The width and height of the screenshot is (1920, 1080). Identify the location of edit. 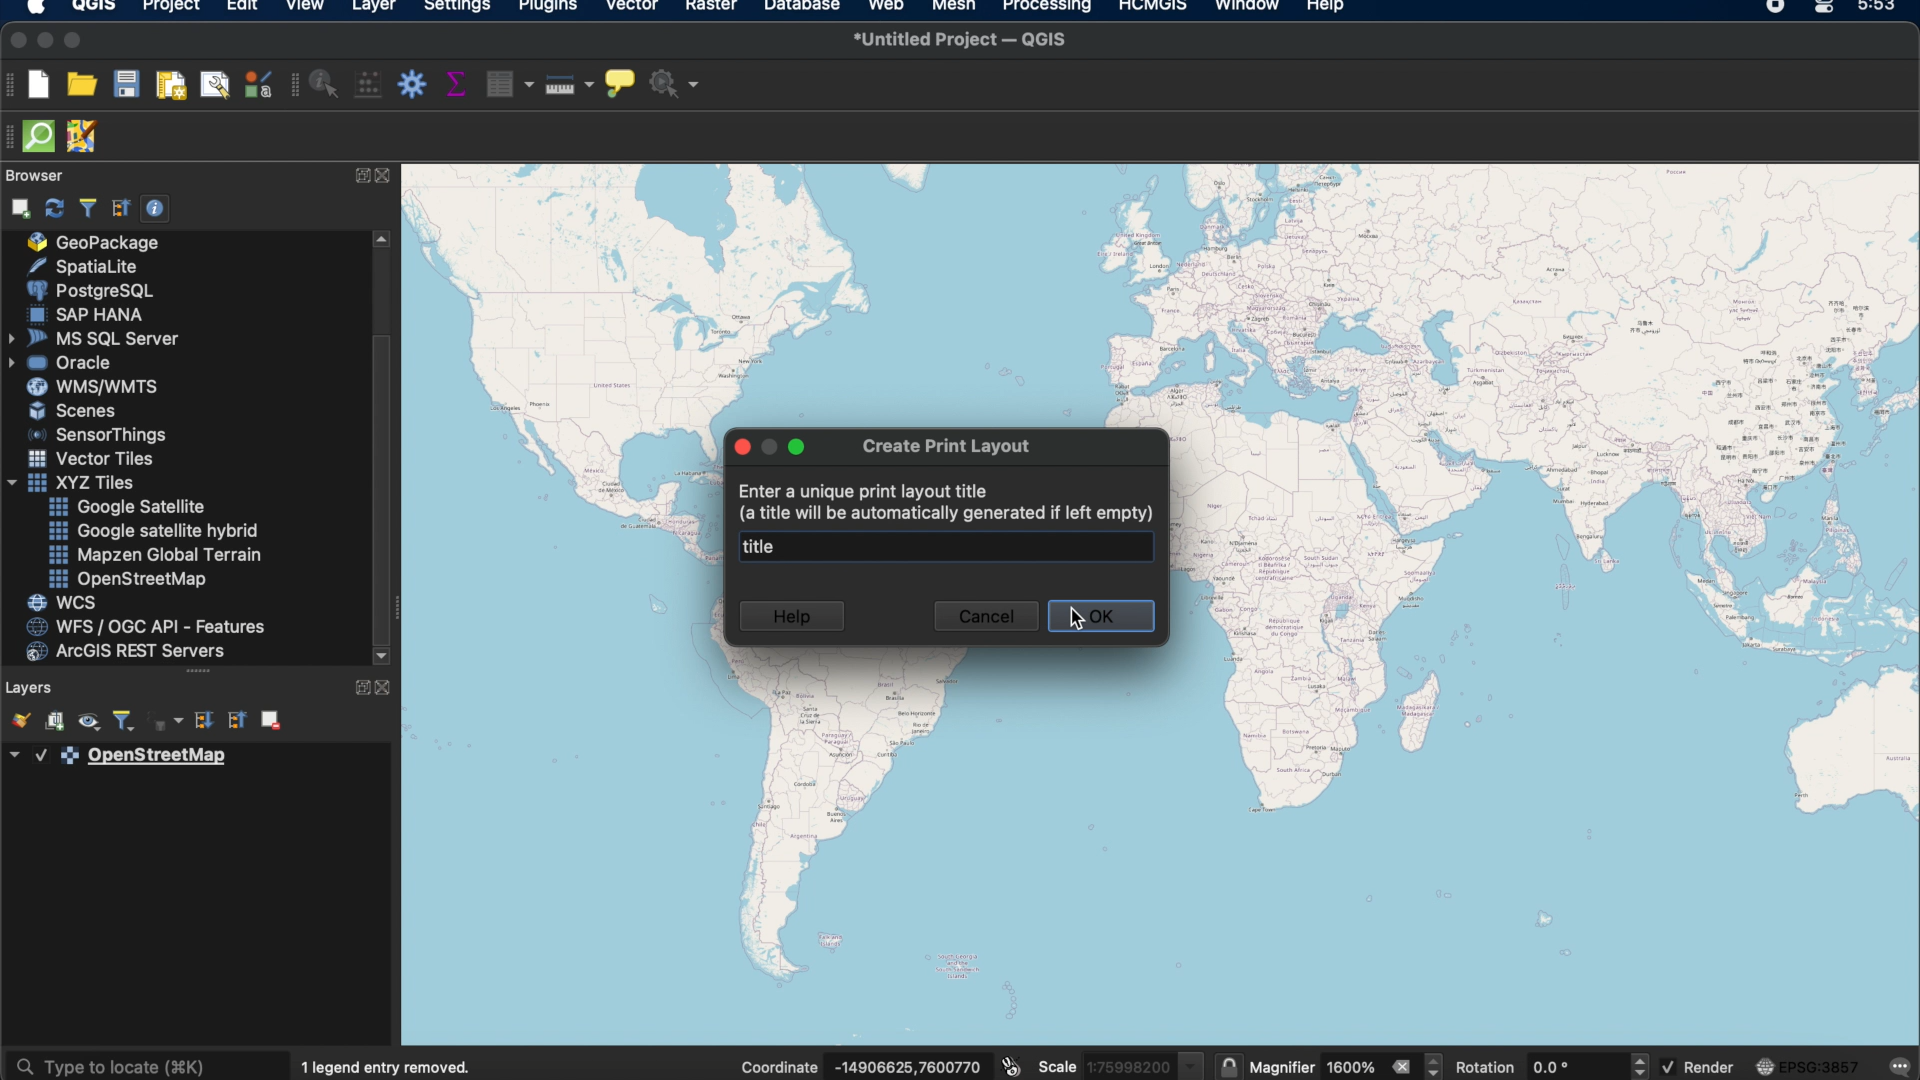
(243, 8).